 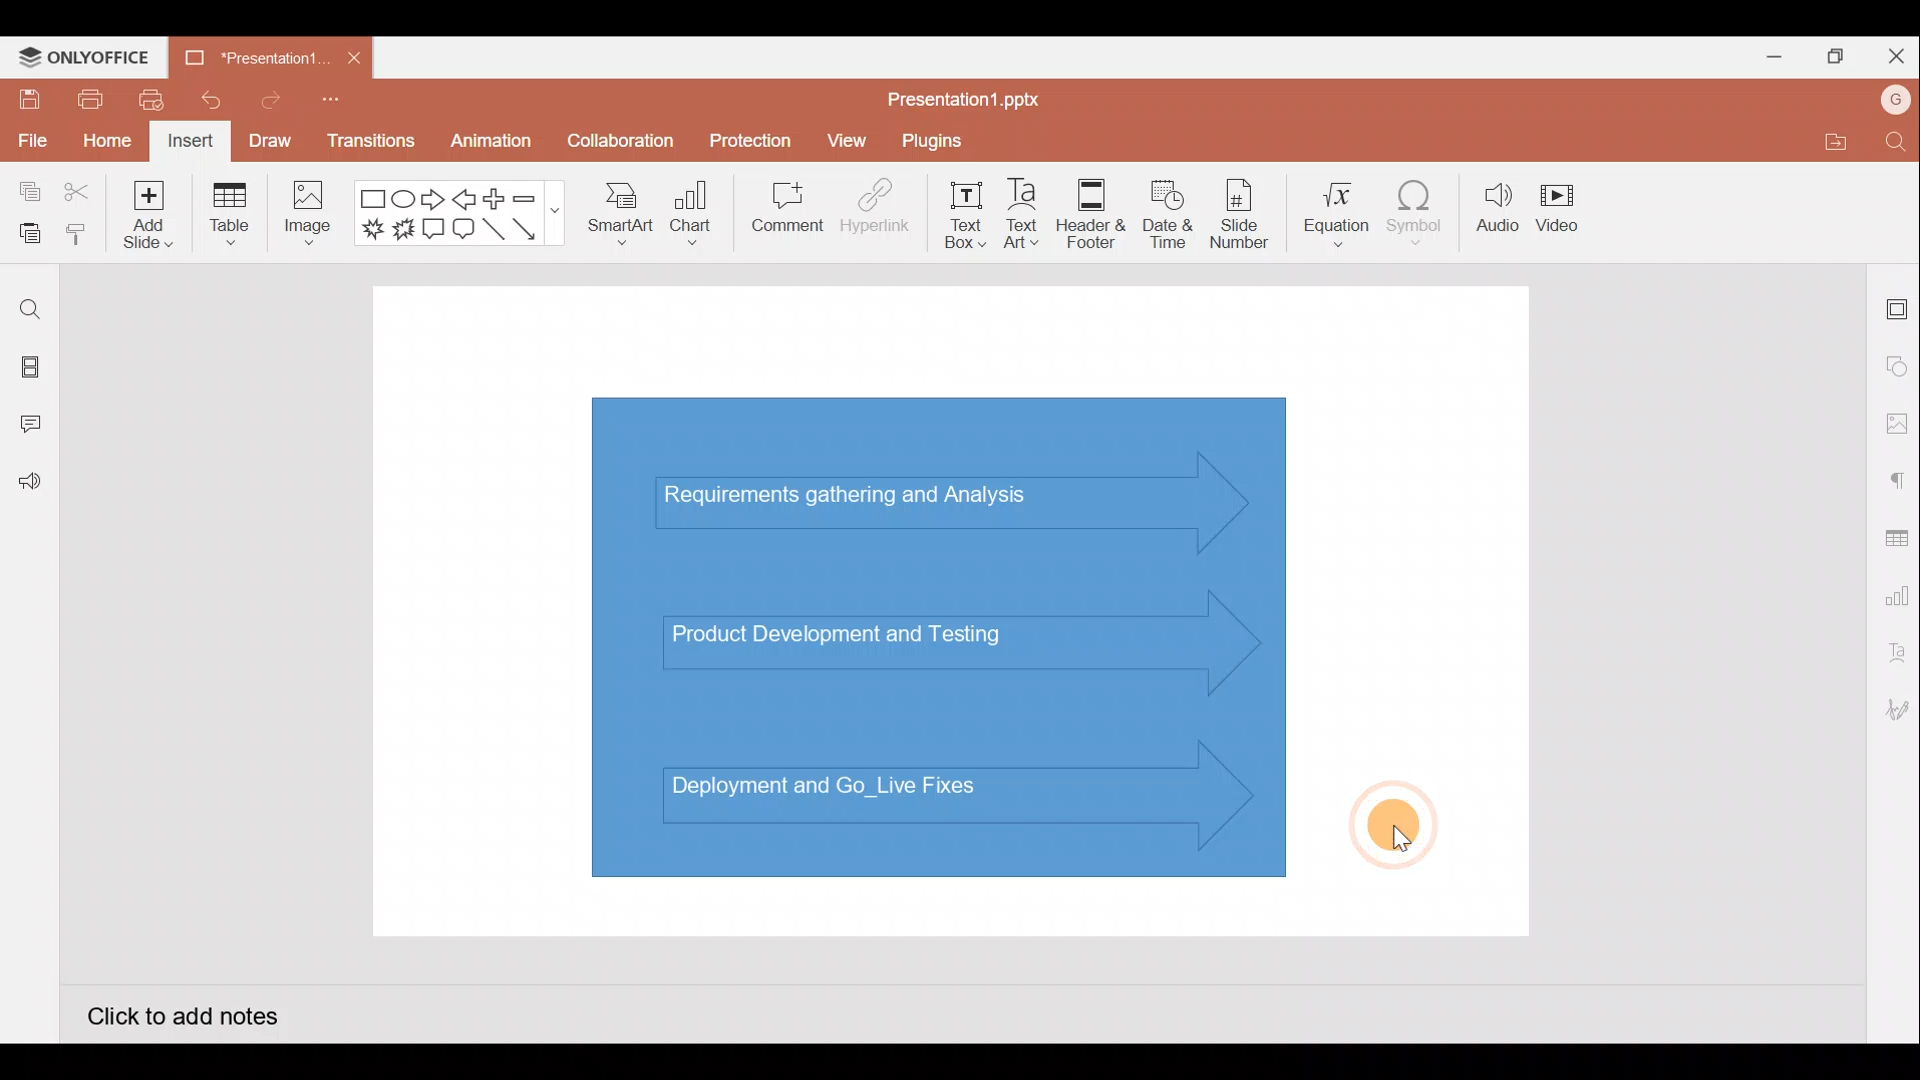 What do you see at coordinates (85, 57) in the screenshot?
I see `ONLYOFFICE` at bounding box center [85, 57].